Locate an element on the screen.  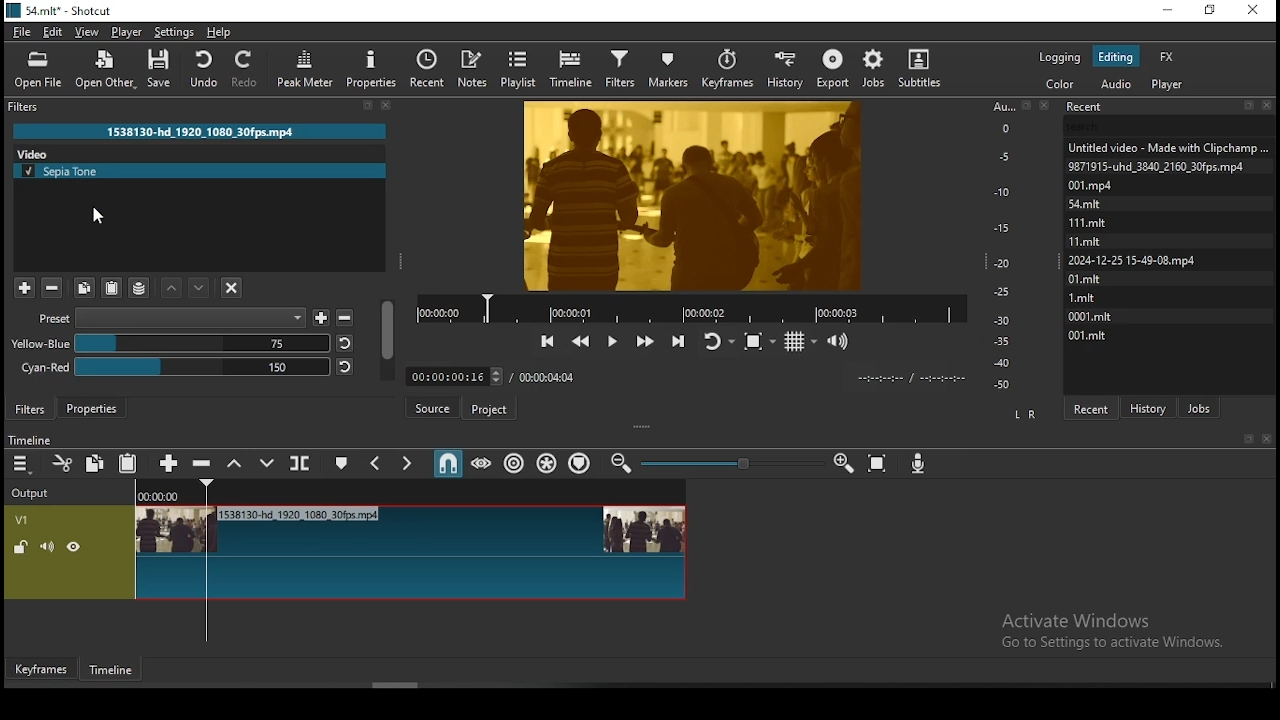
1mit is located at coordinates (1091, 296).